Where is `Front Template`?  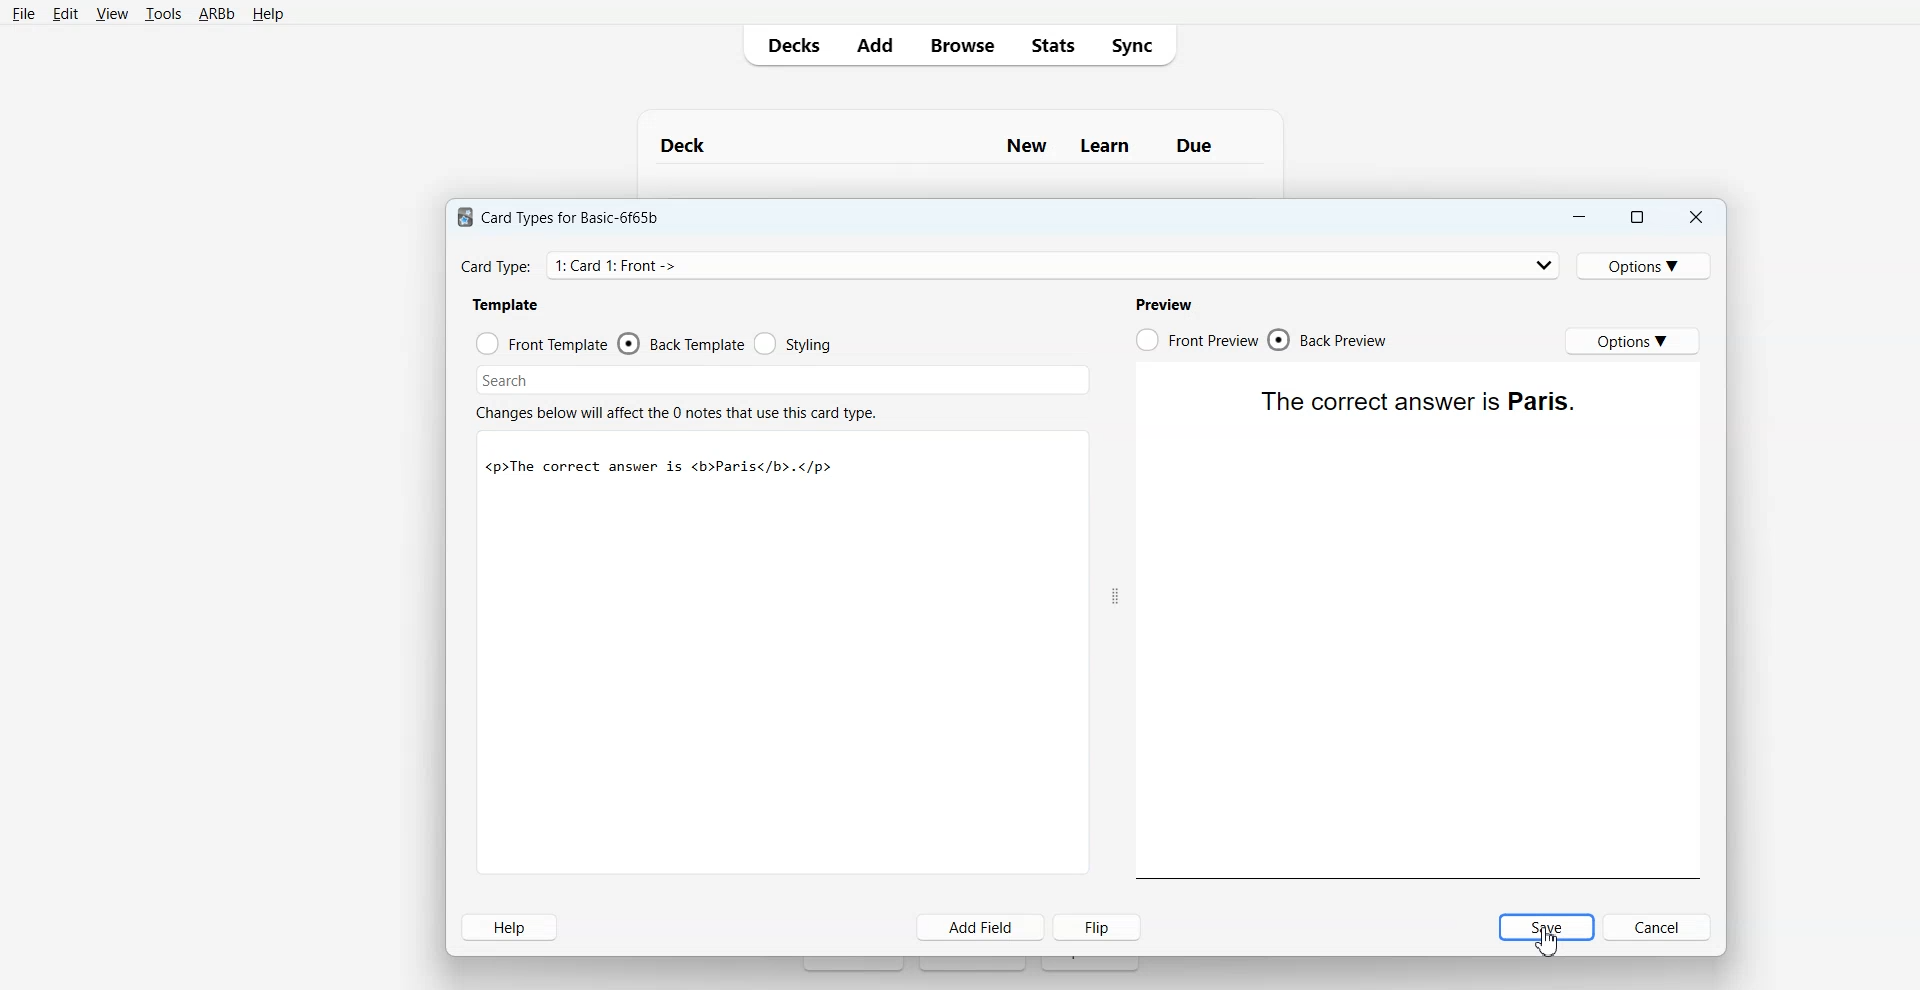 Front Template is located at coordinates (542, 342).